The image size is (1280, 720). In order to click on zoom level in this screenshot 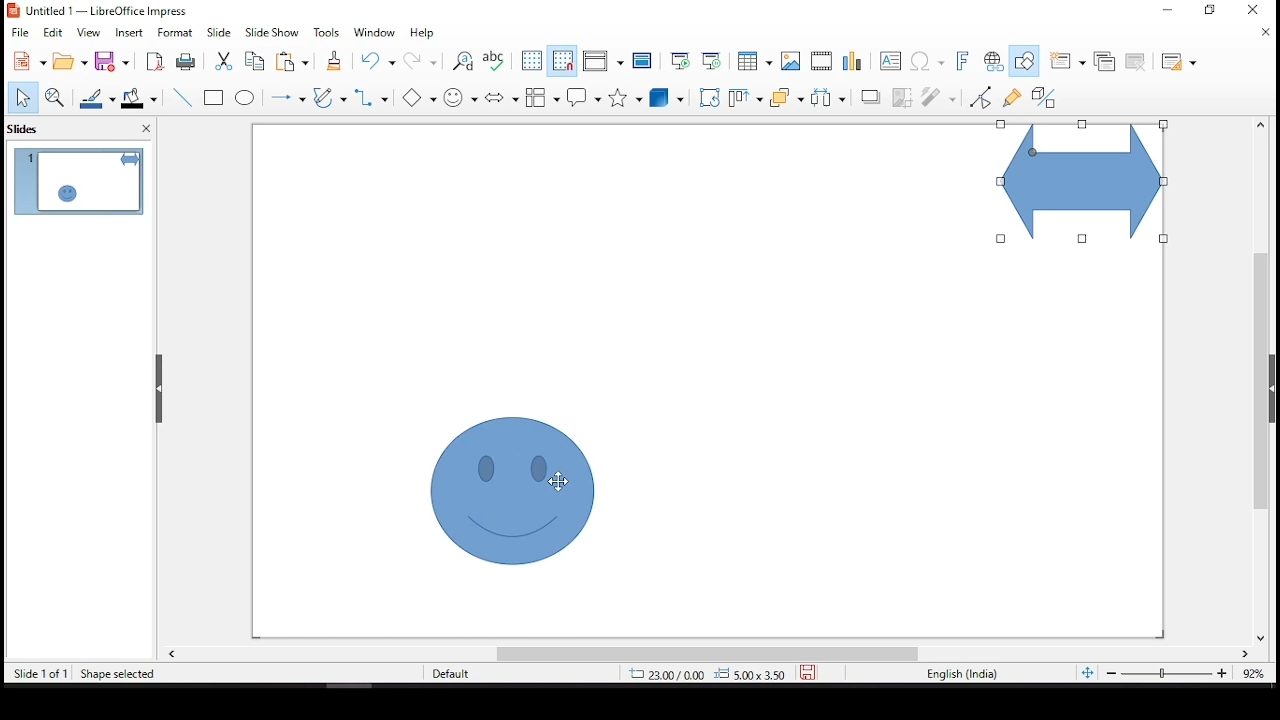, I will do `click(1255, 678)`.